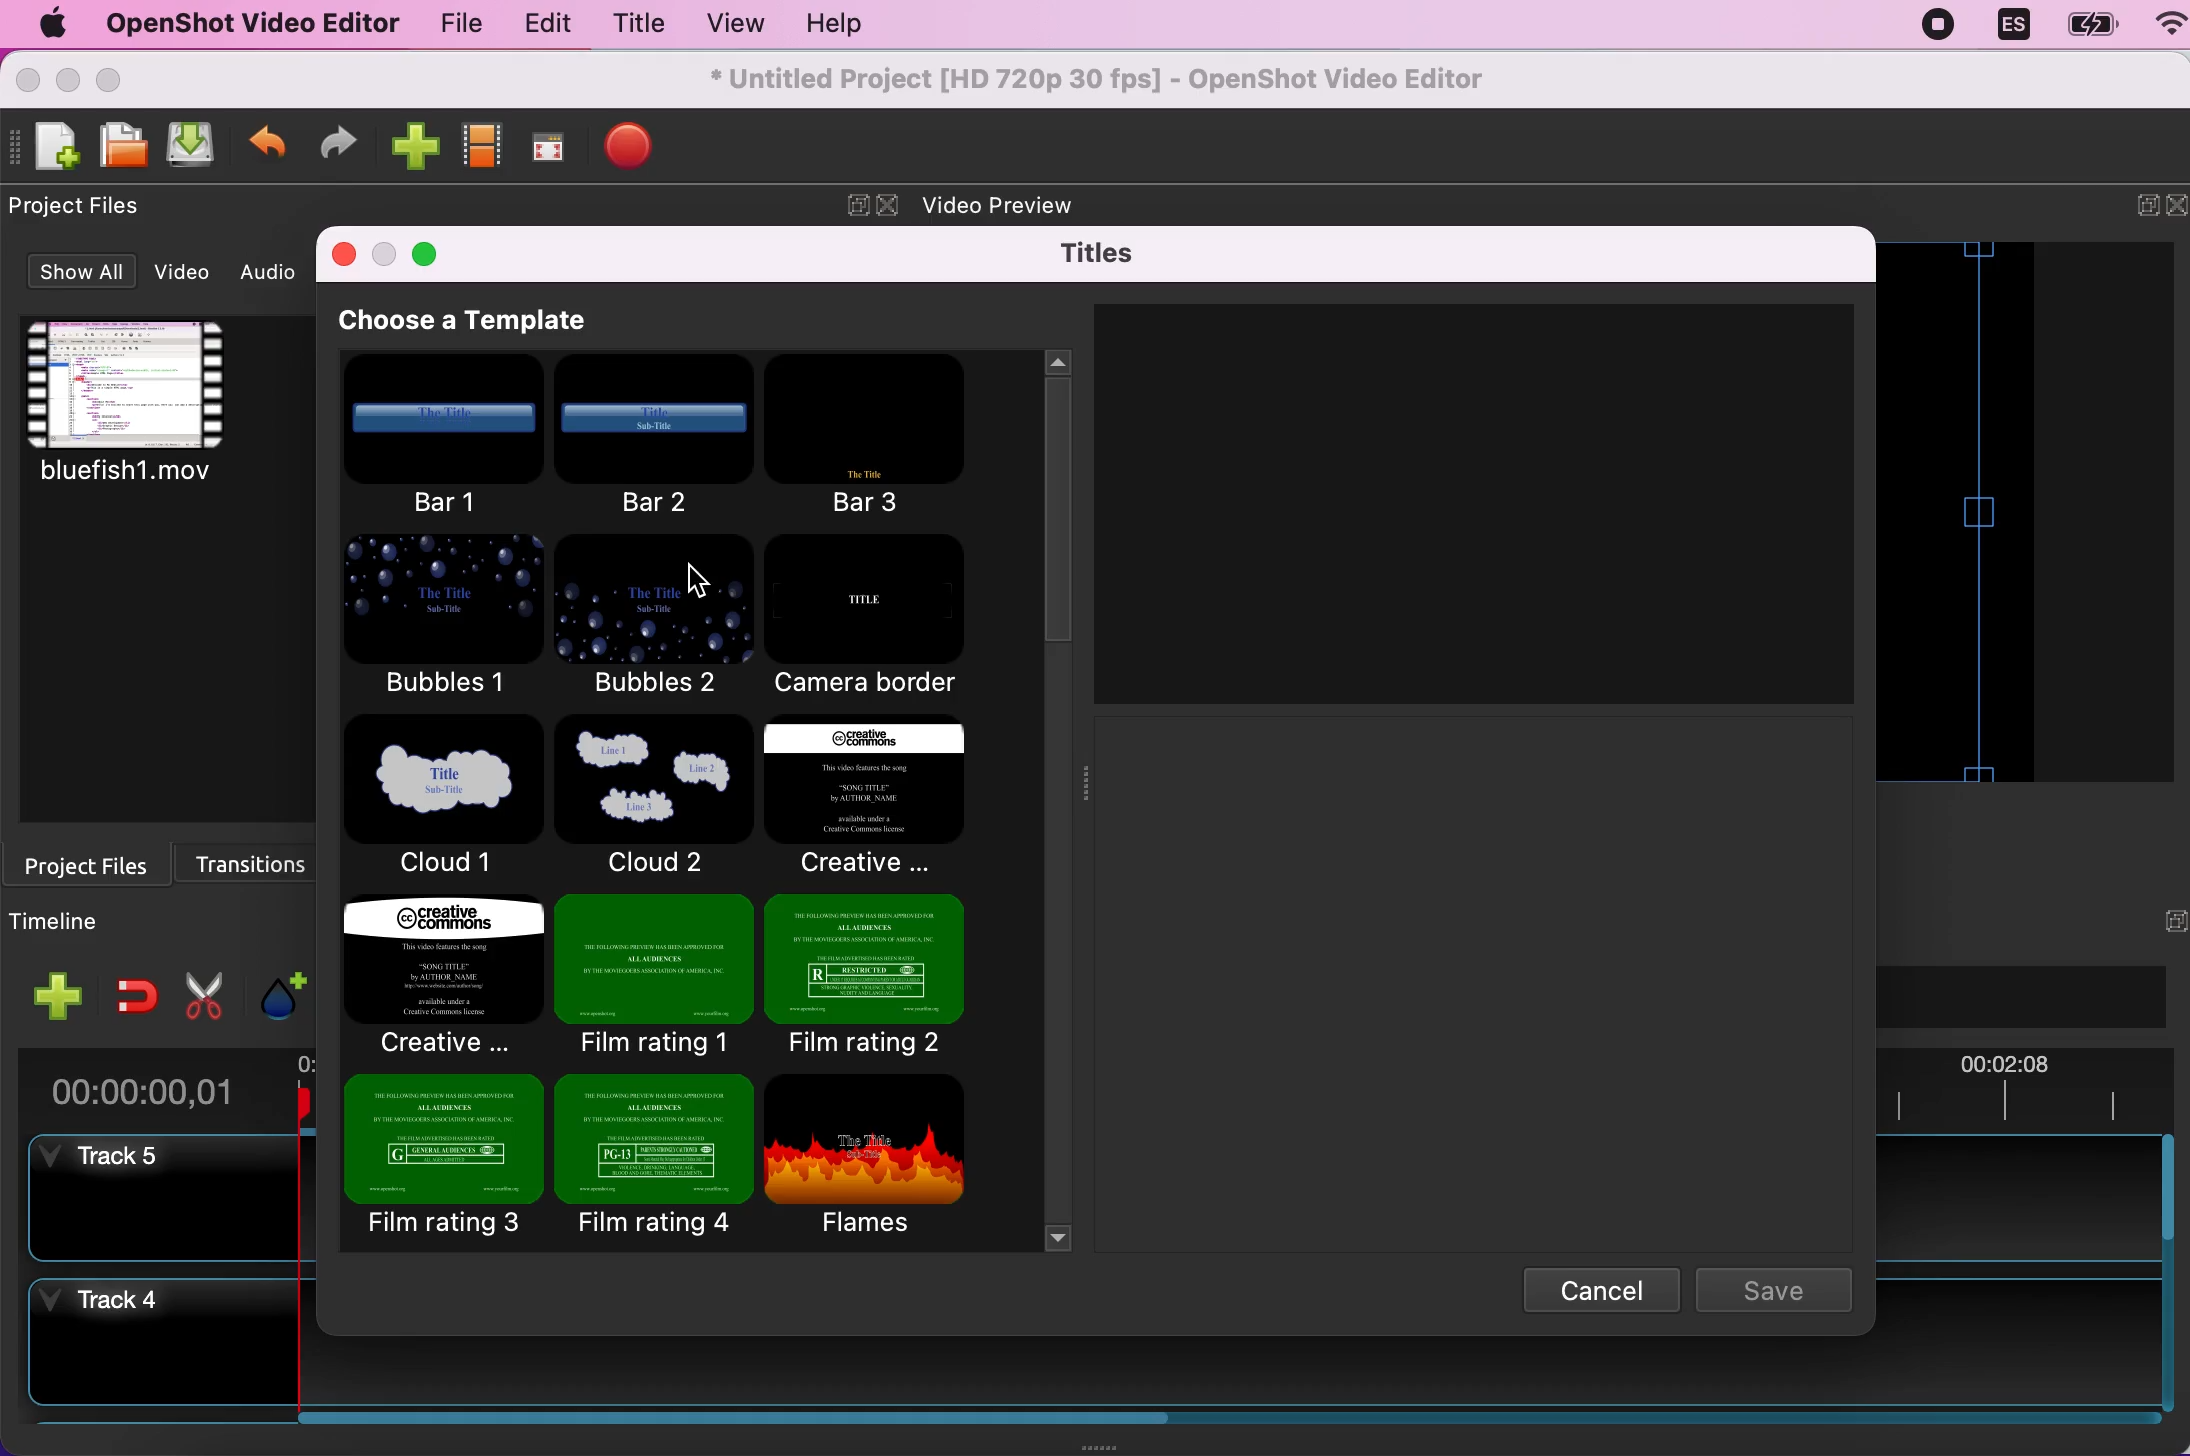 The image size is (2190, 1456). I want to click on film rating 4, so click(654, 1158).